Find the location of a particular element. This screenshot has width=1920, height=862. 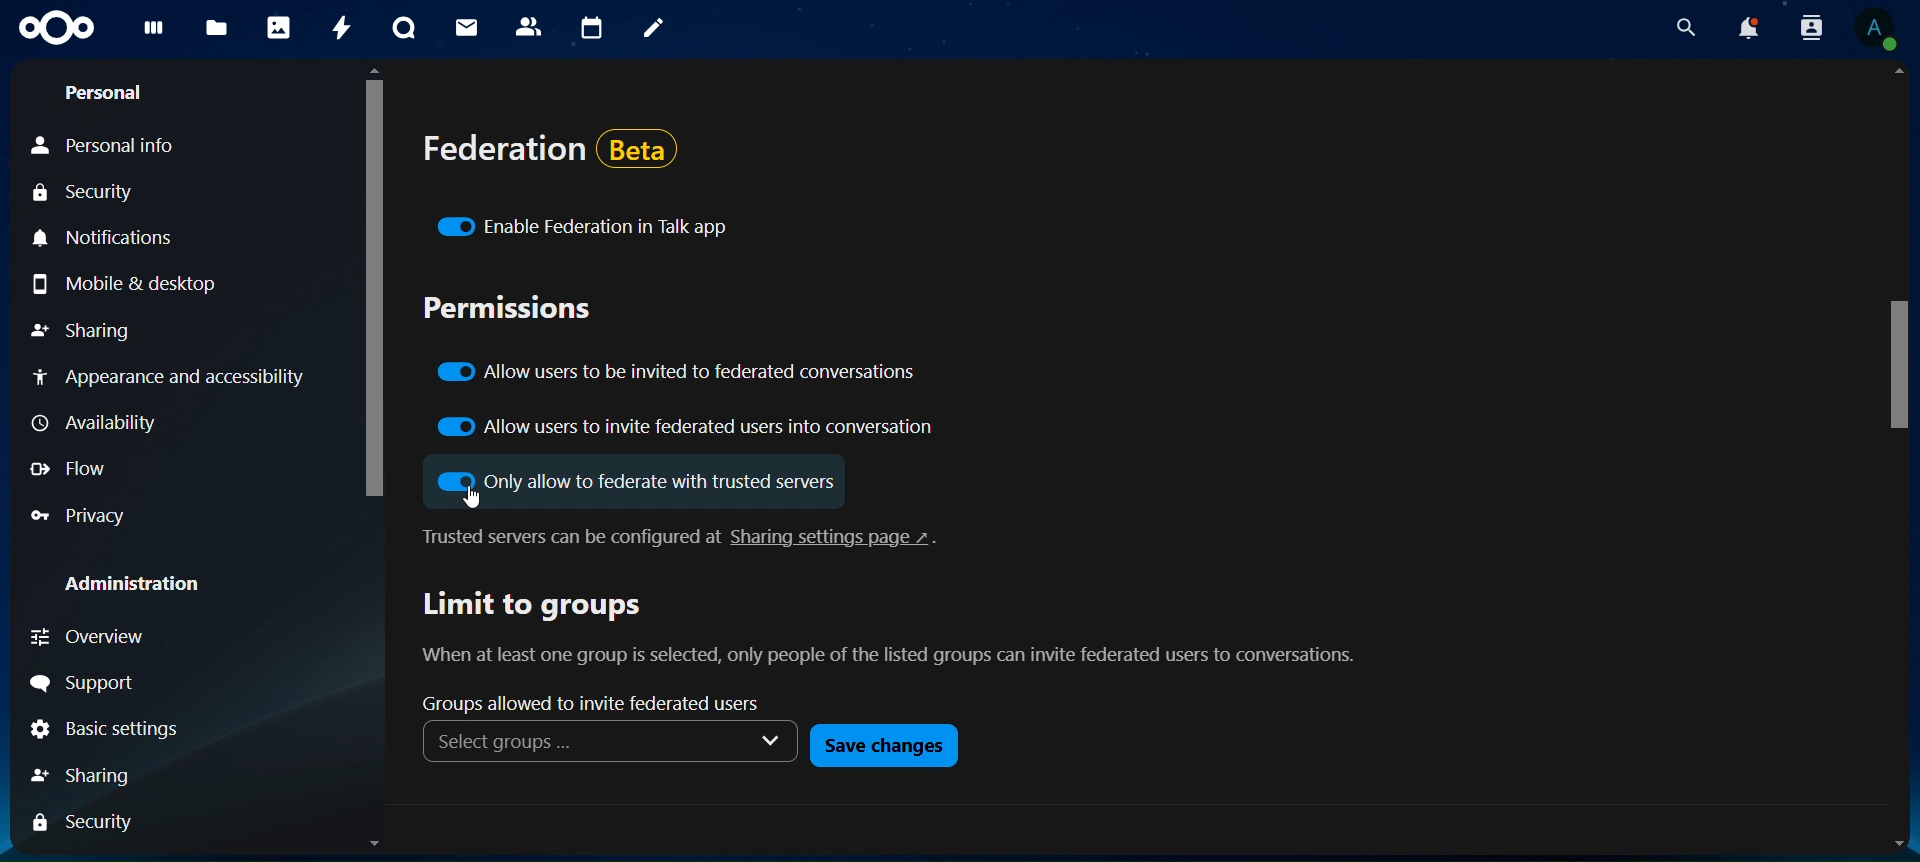

calendar is located at coordinates (594, 30).